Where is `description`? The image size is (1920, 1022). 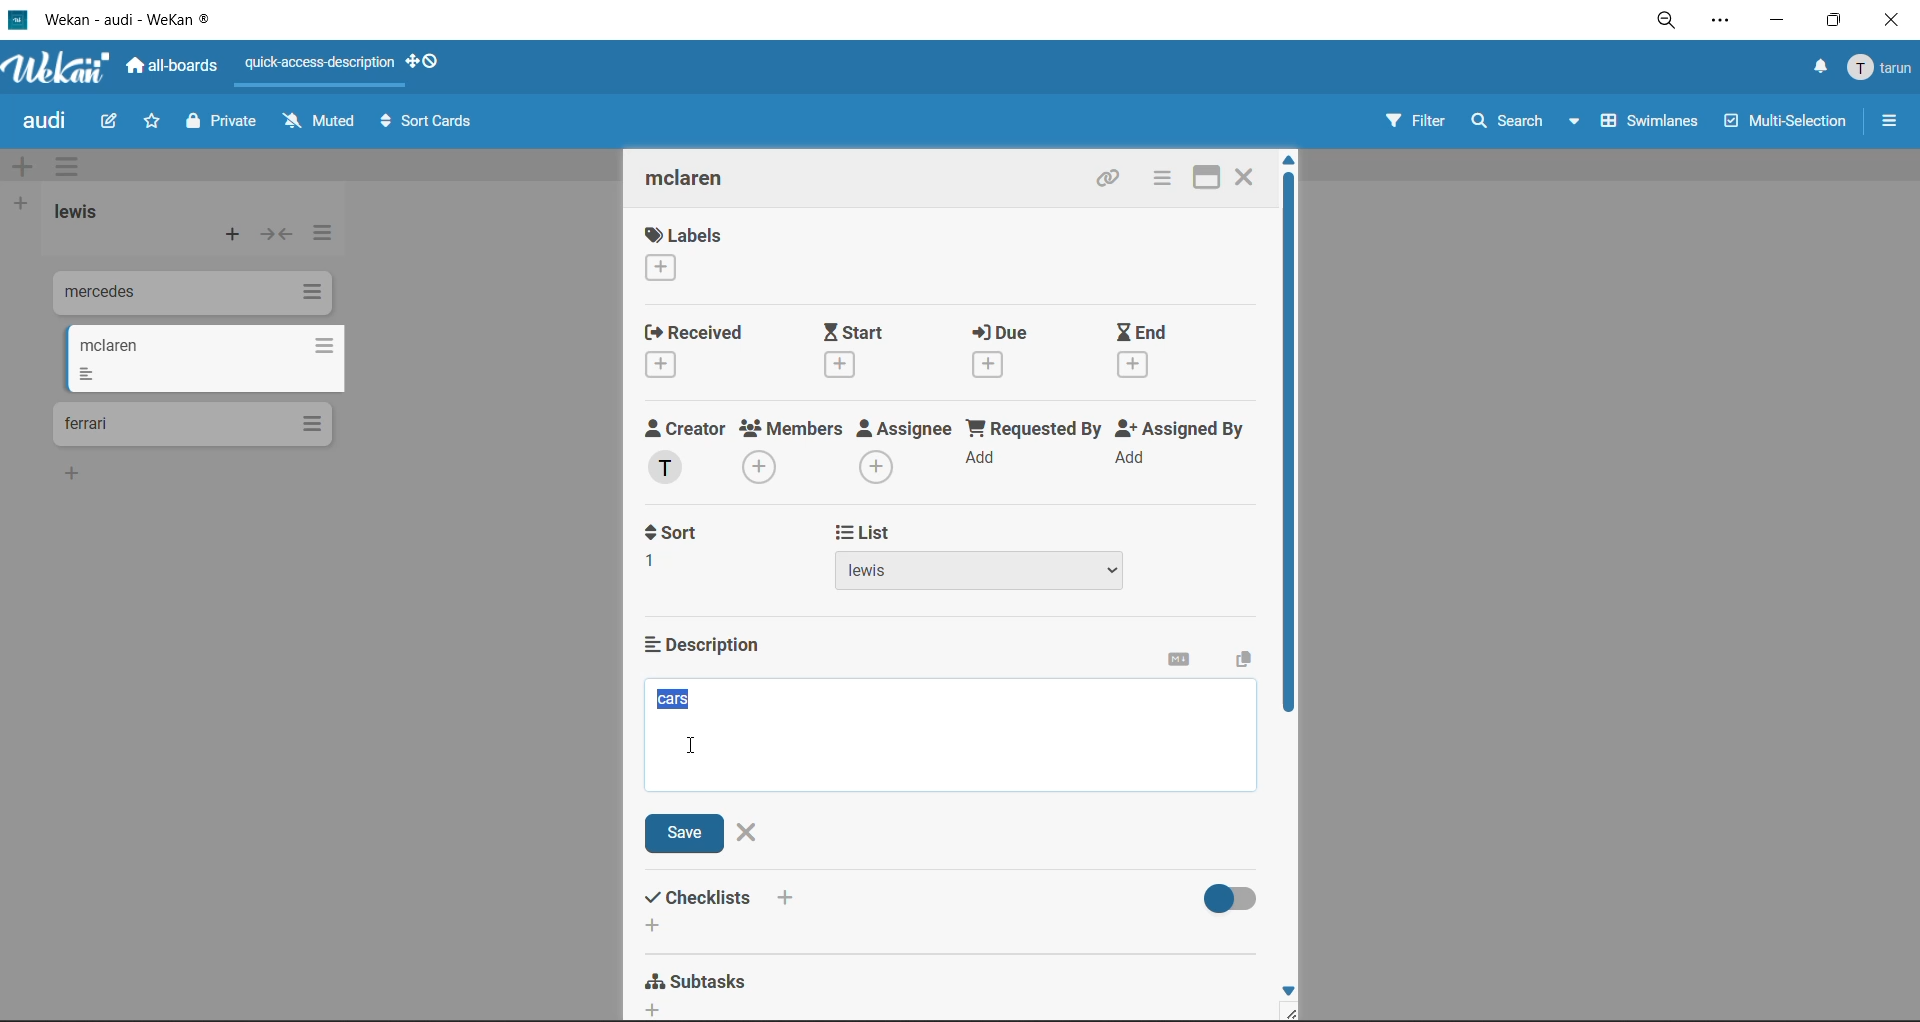
description is located at coordinates (713, 644).